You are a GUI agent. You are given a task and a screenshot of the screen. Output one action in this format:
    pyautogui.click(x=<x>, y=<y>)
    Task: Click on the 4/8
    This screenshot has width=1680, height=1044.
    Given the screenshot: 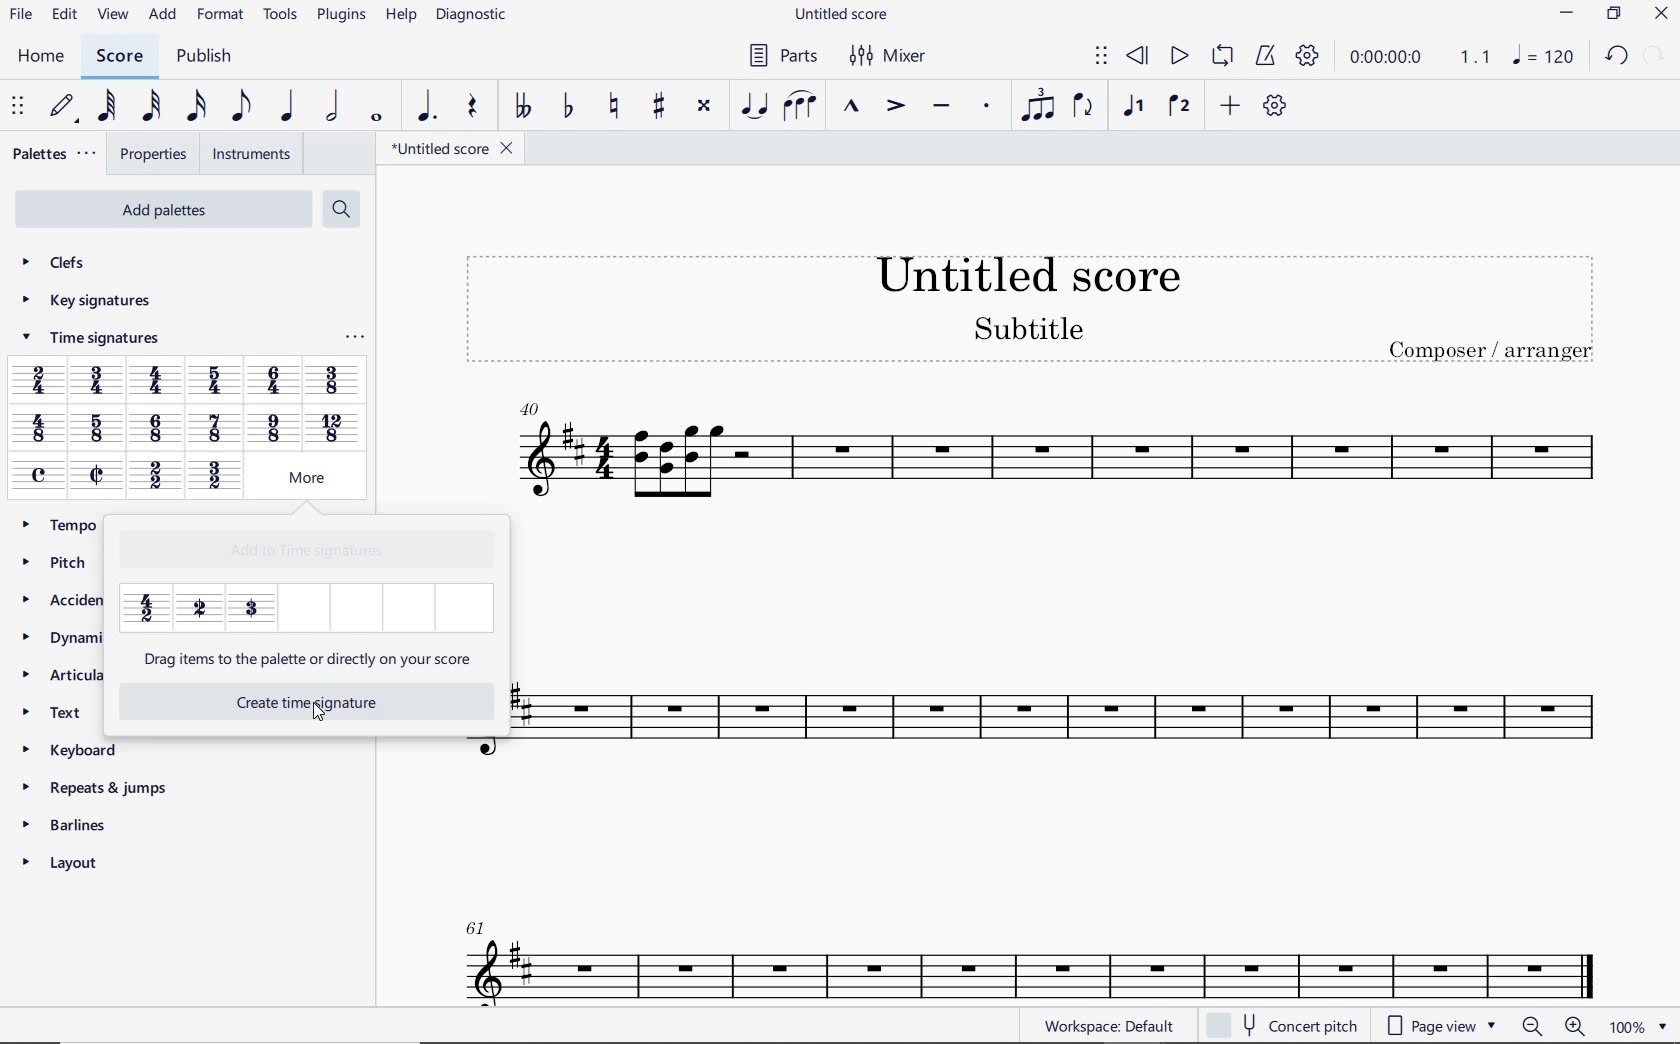 What is the action you would take?
    pyautogui.click(x=38, y=430)
    